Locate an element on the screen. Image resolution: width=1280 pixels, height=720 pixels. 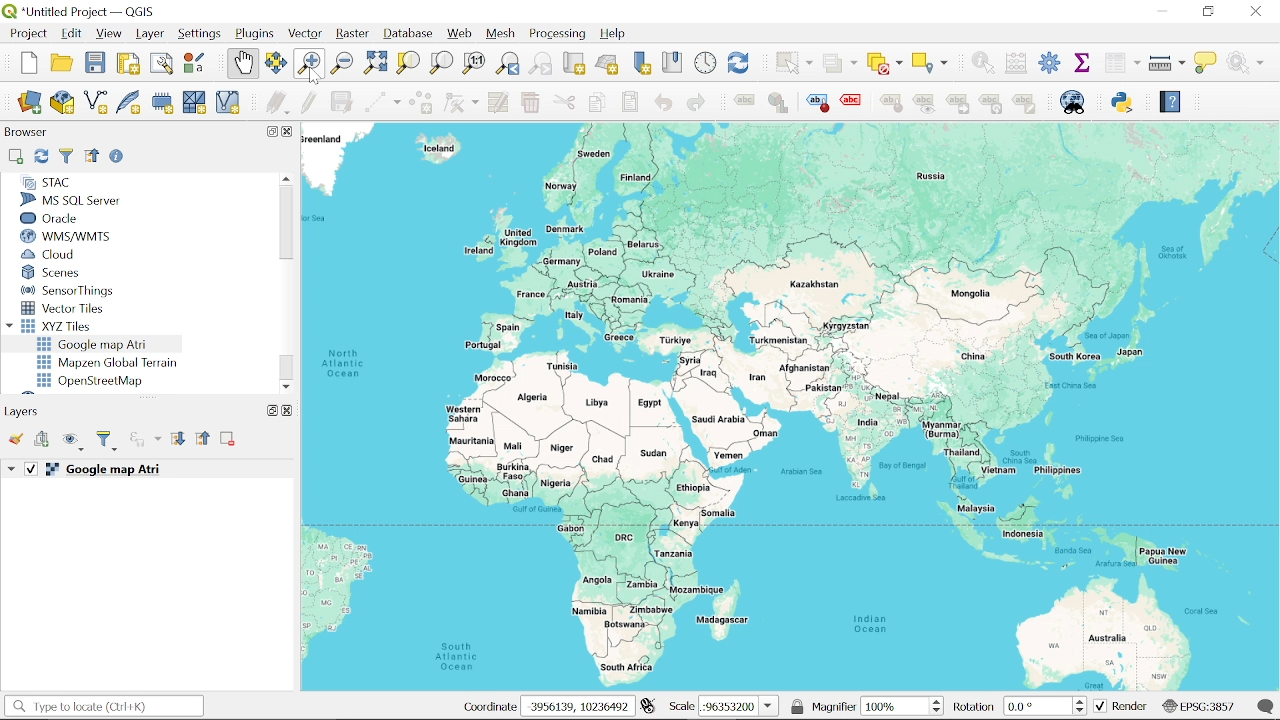
XYZ tiles is located at coordinates (62, 326).